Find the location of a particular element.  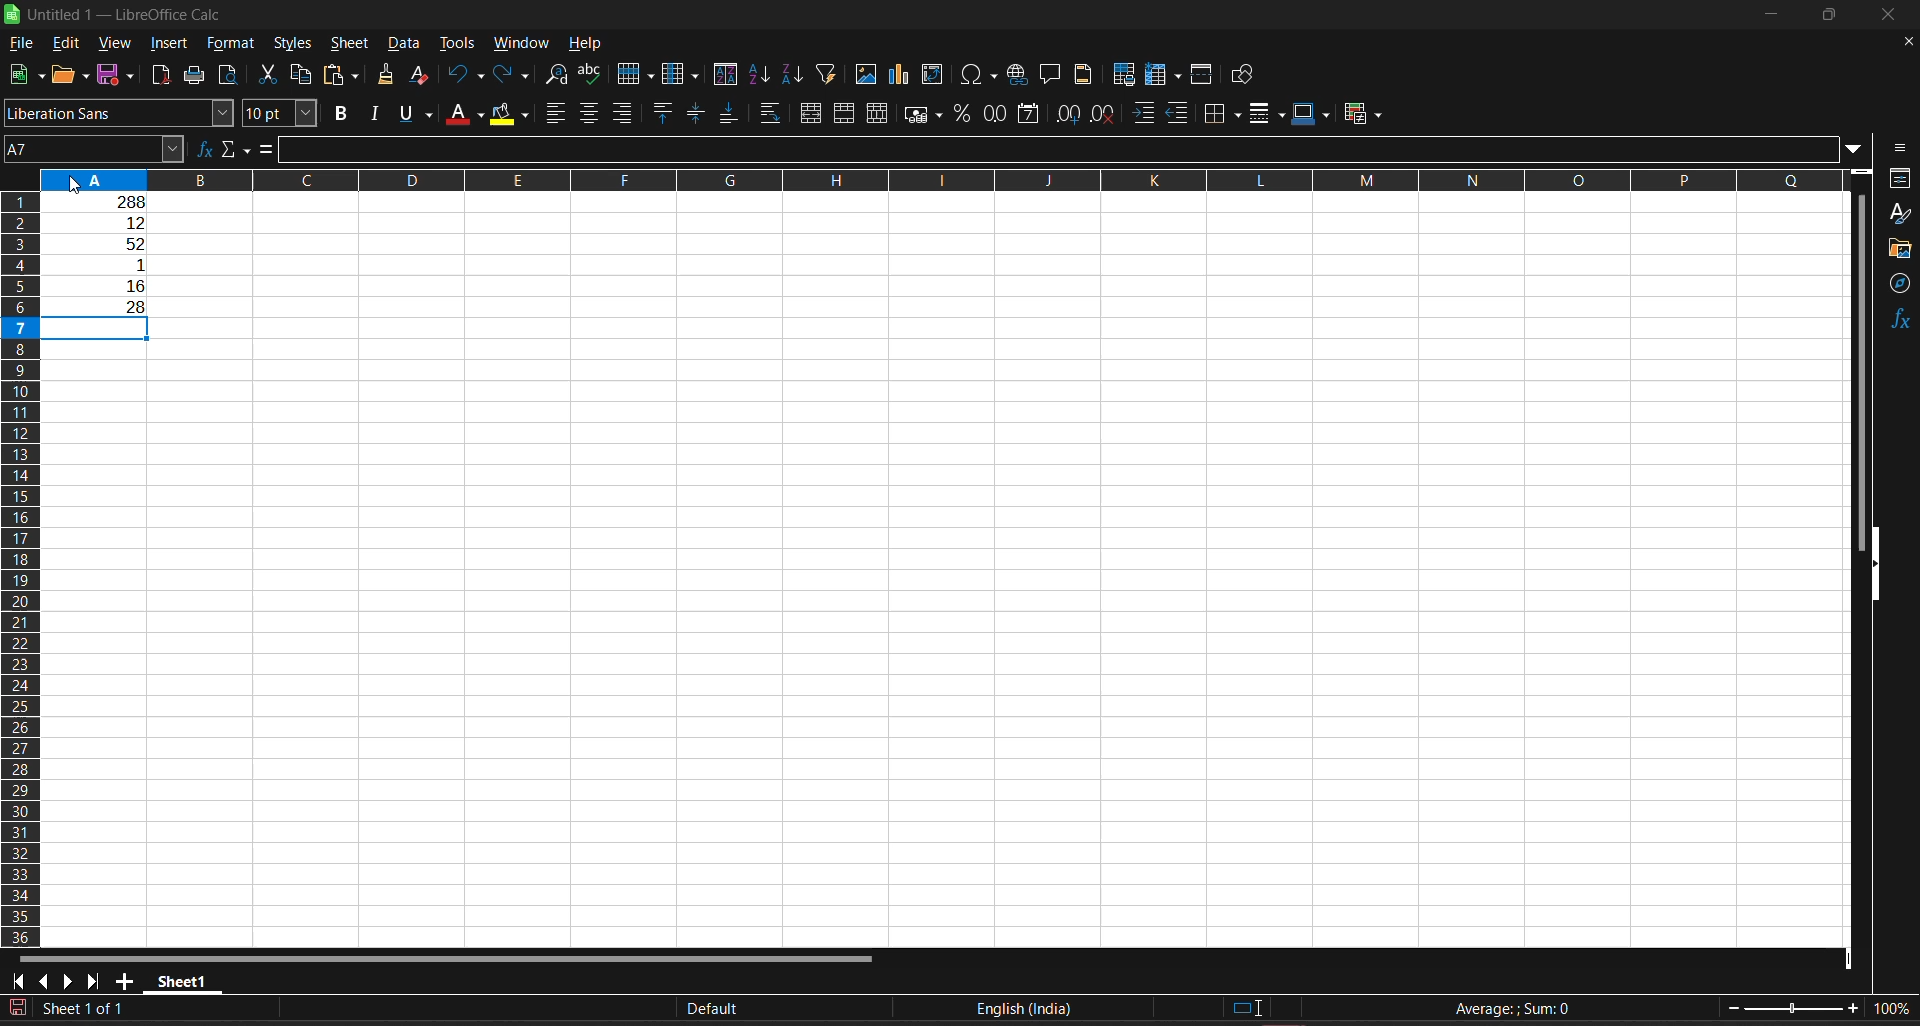

column is located at coordinates (681, 73).